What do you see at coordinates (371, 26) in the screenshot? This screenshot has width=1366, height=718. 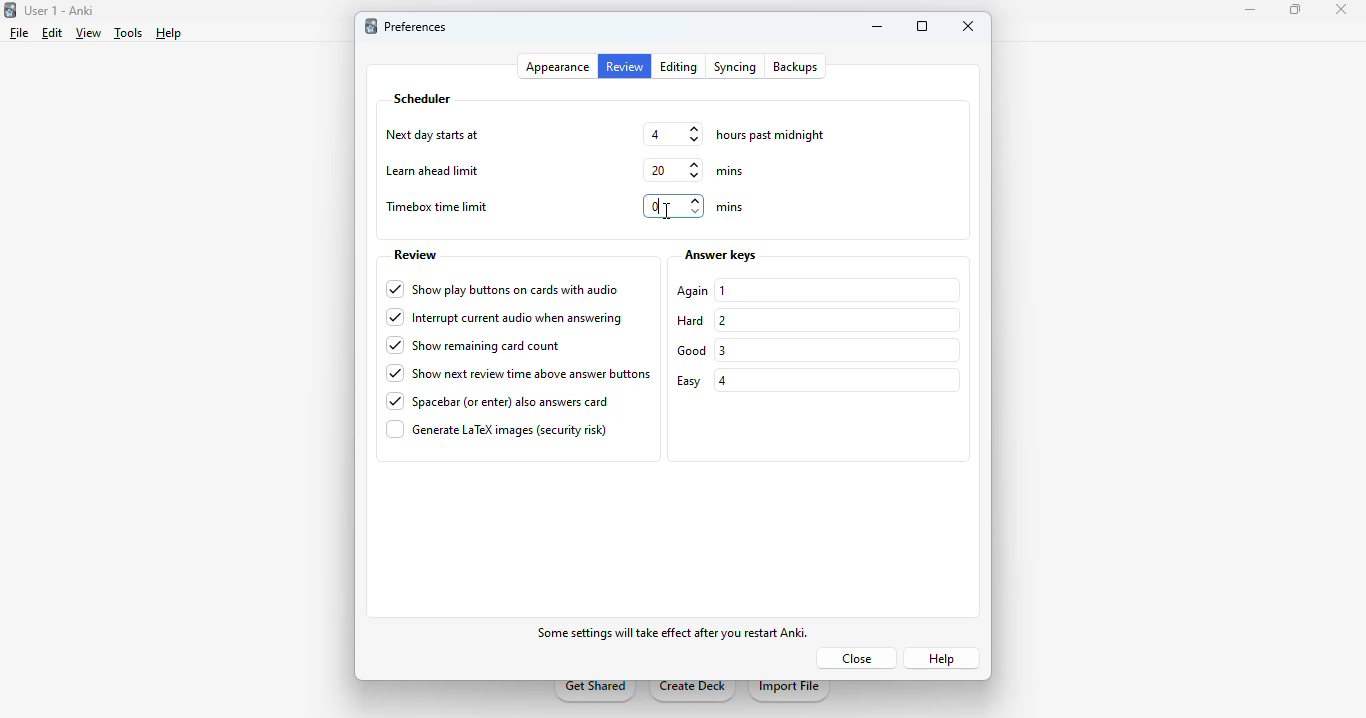 I see `logo` at bounding box center [371, 26].